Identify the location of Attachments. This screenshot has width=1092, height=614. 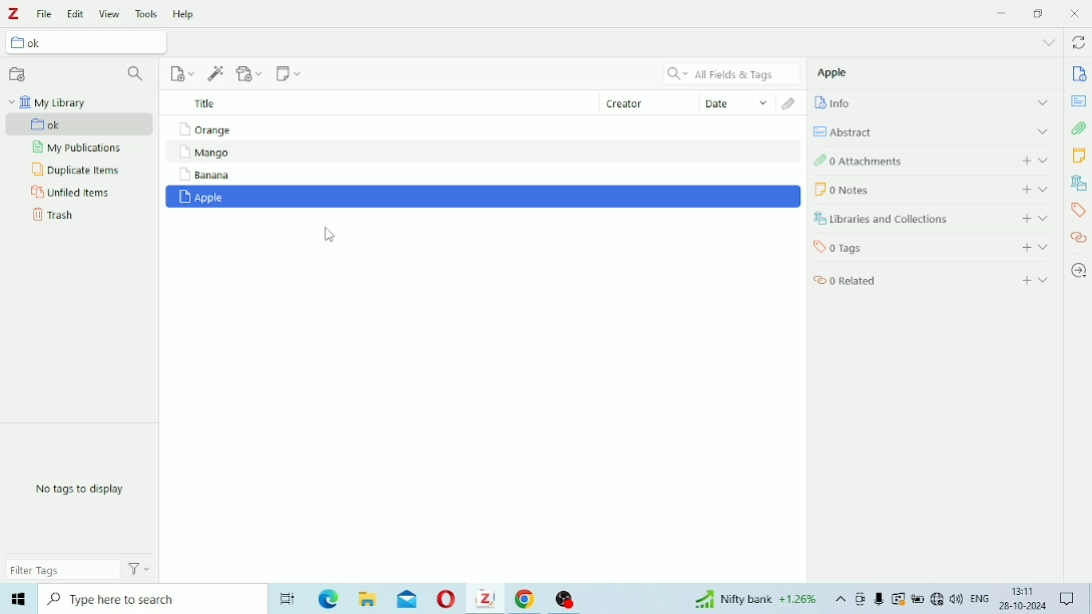
(890, 162).